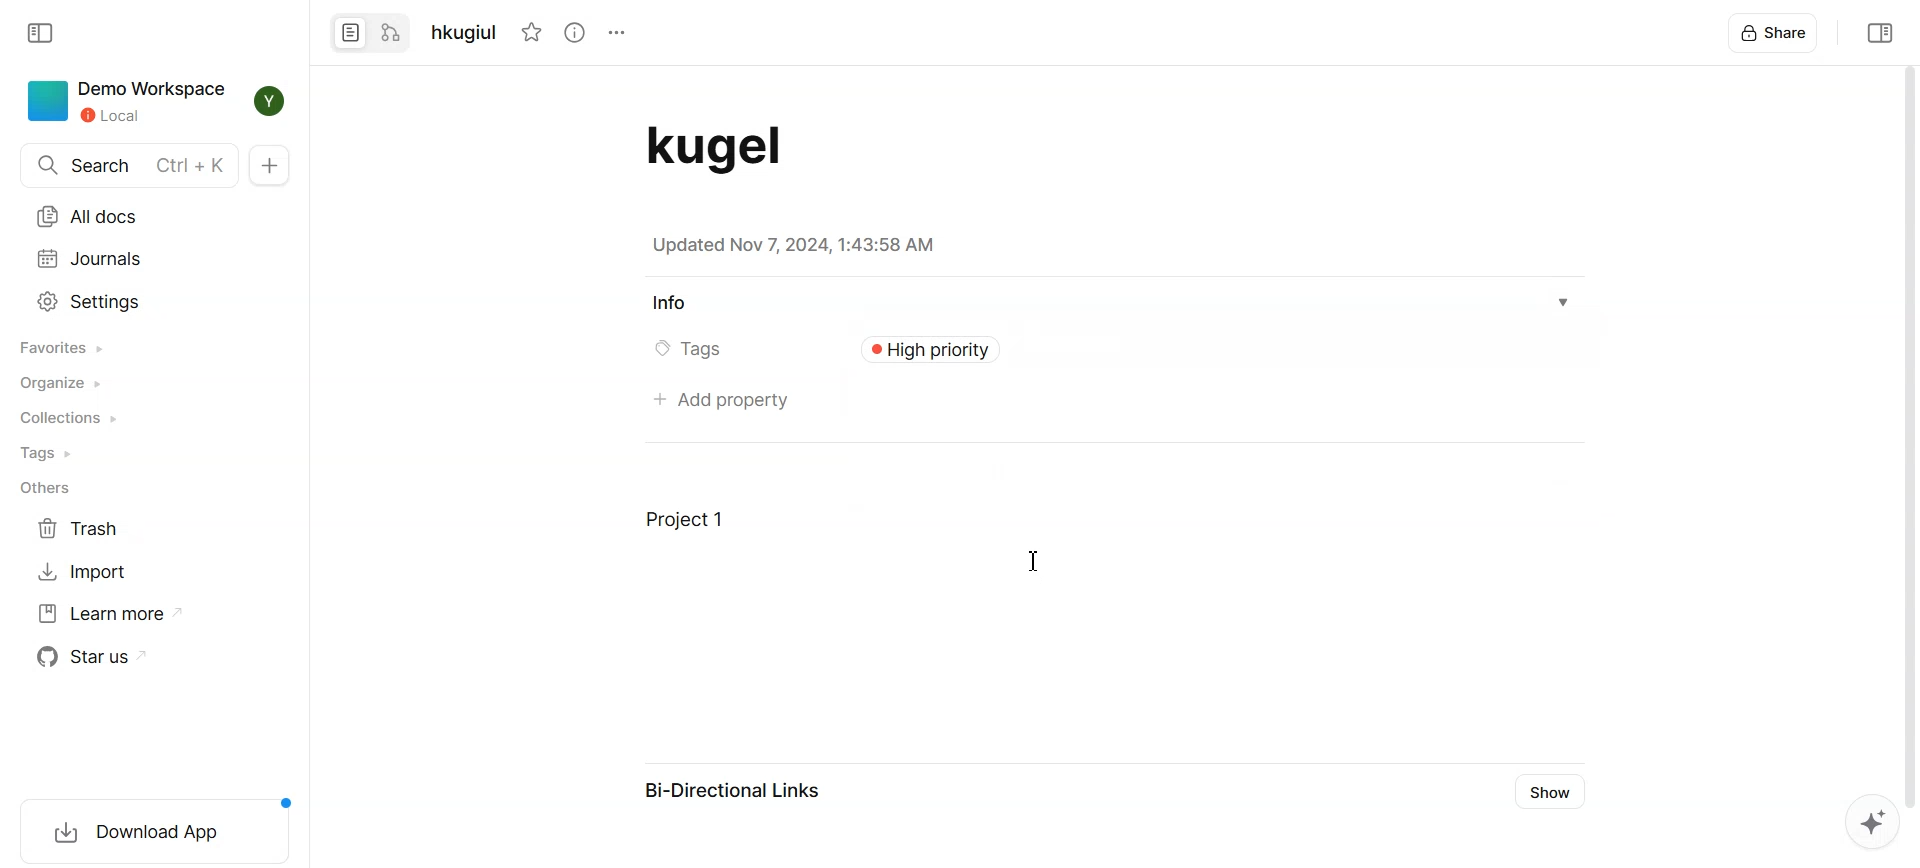 This screenshot has width=1920, height=868. I want to click on Bi-Directional Links, so click(742, 790).